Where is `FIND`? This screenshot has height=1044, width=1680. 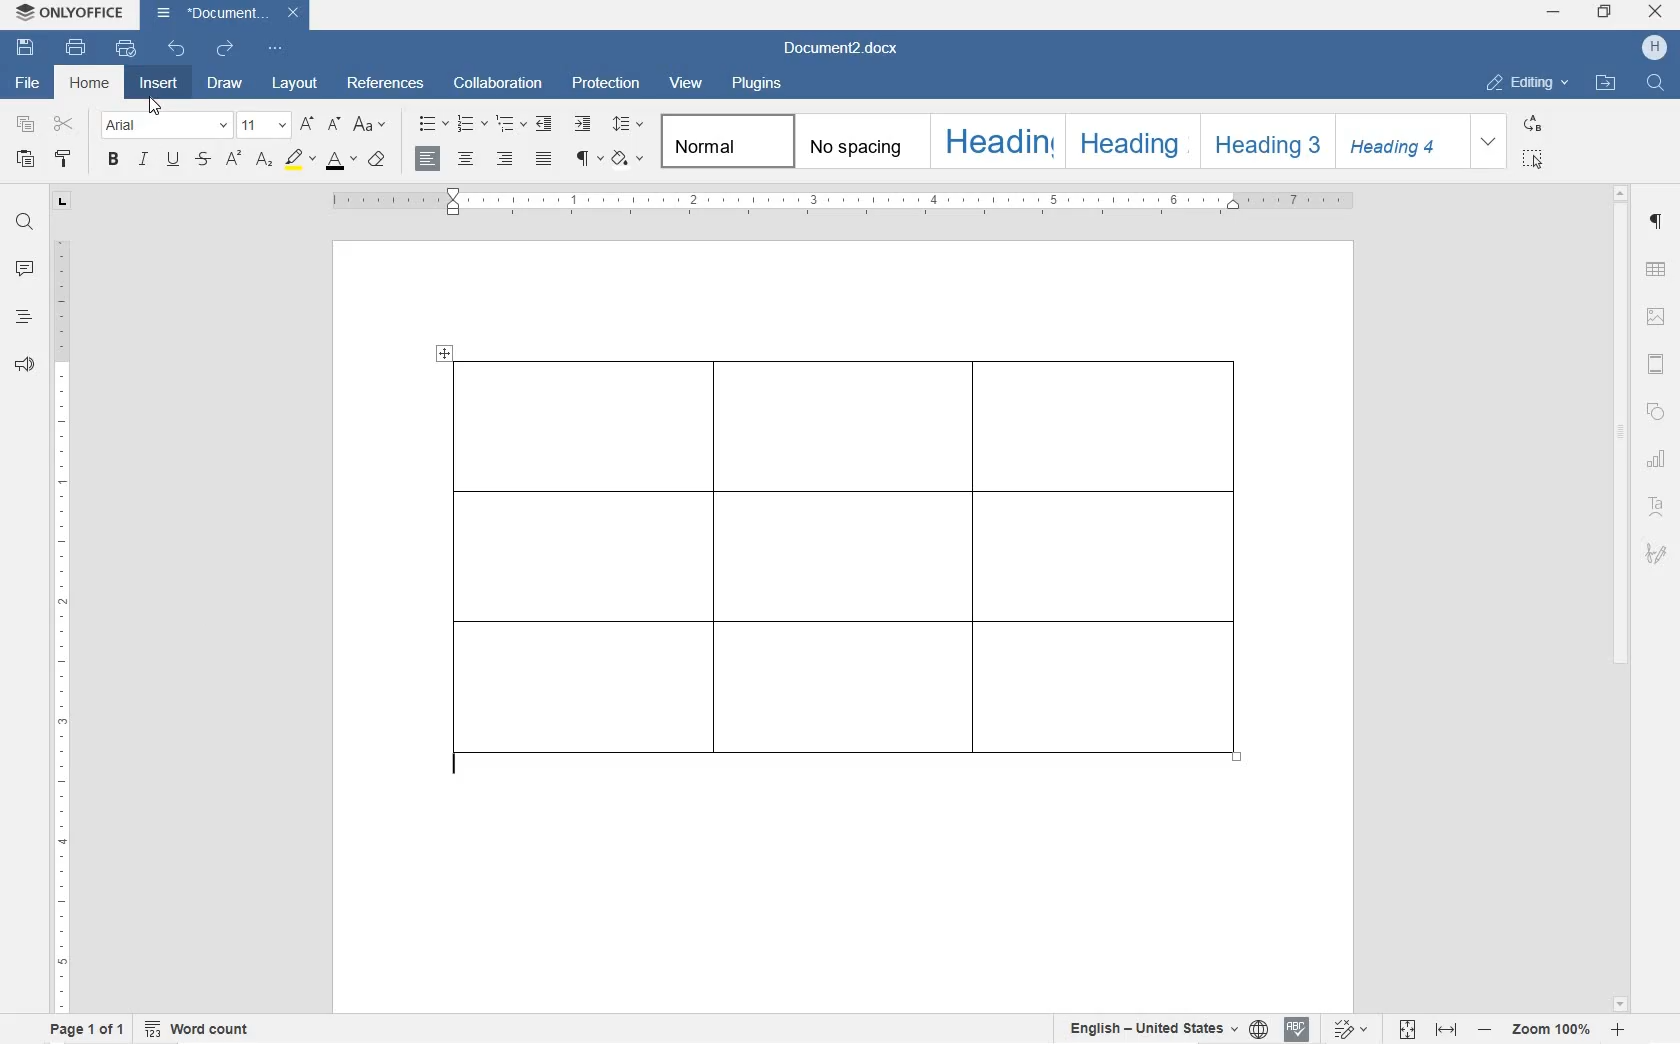 FIND is located at coordinates (1657, 82).